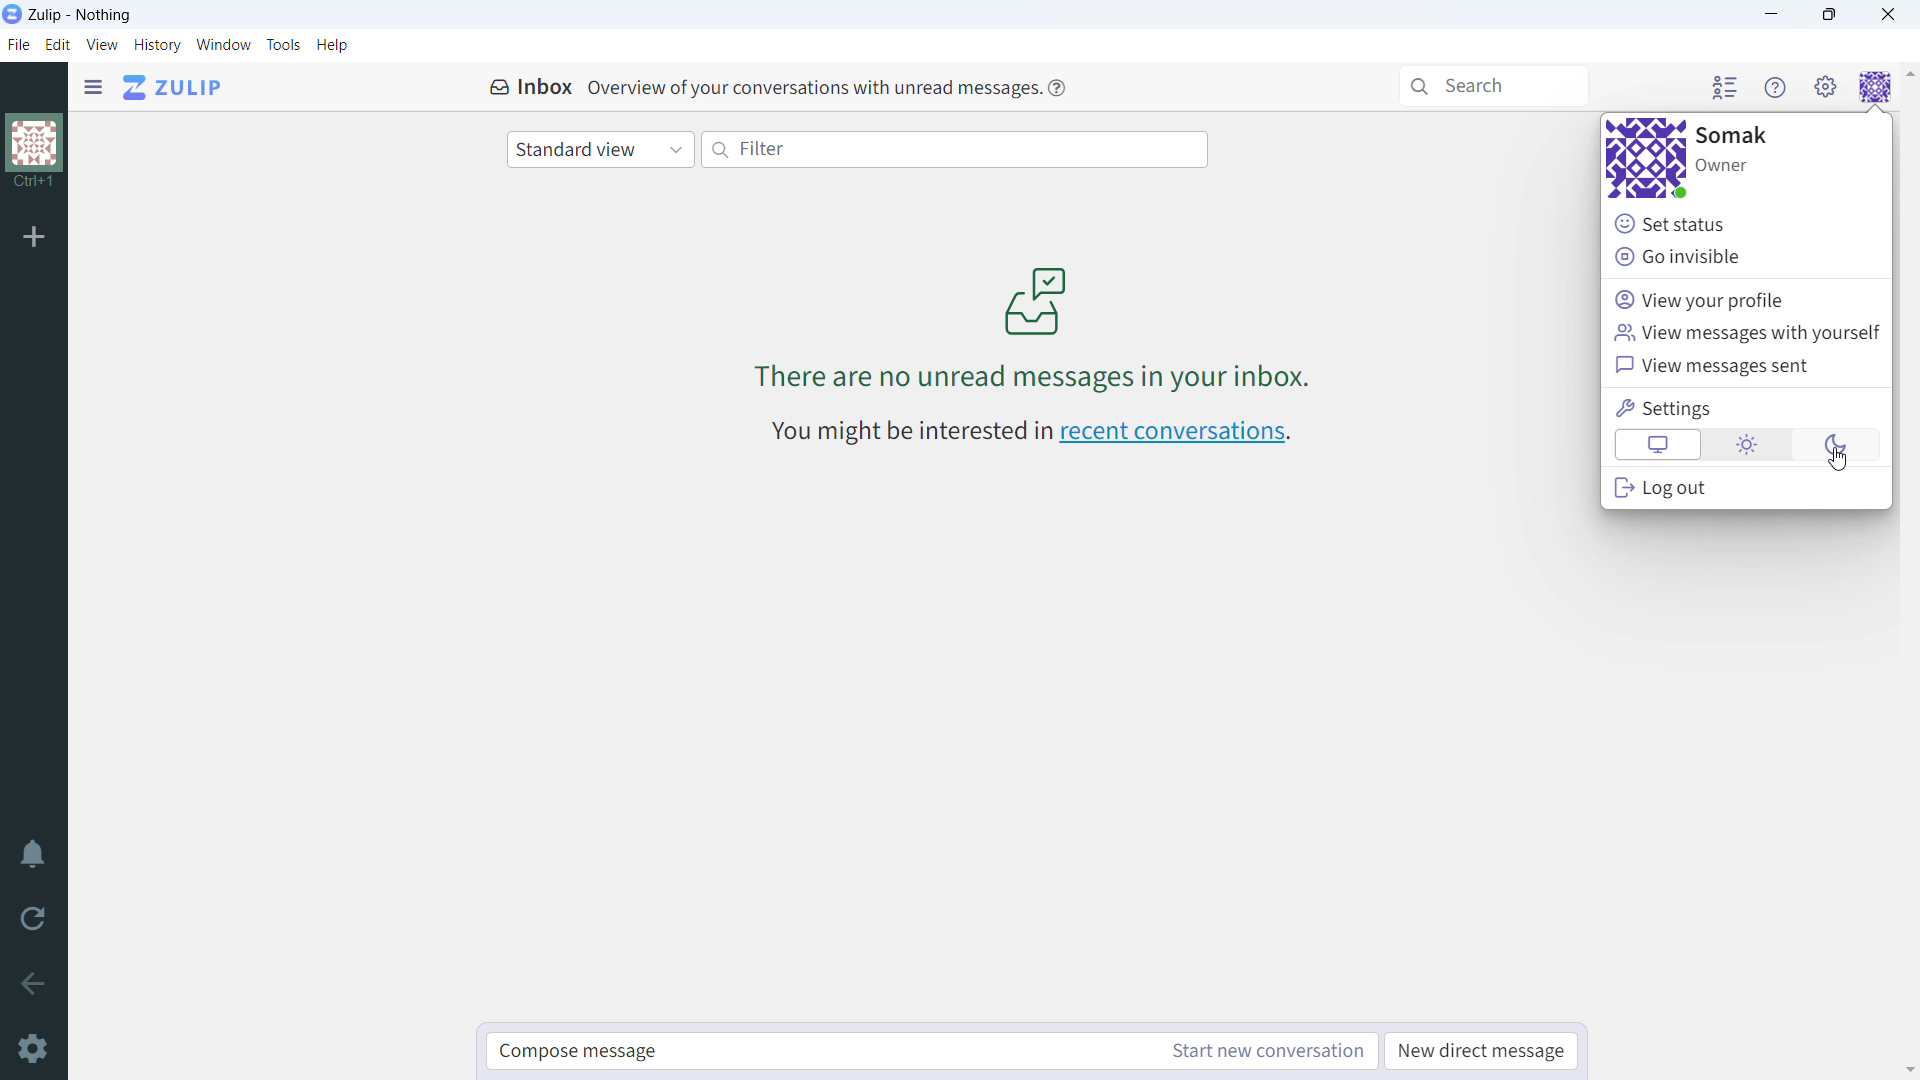 The height and width of the screenshot is (1080, 1920). I want to click on maximize, so click(1833, 15).